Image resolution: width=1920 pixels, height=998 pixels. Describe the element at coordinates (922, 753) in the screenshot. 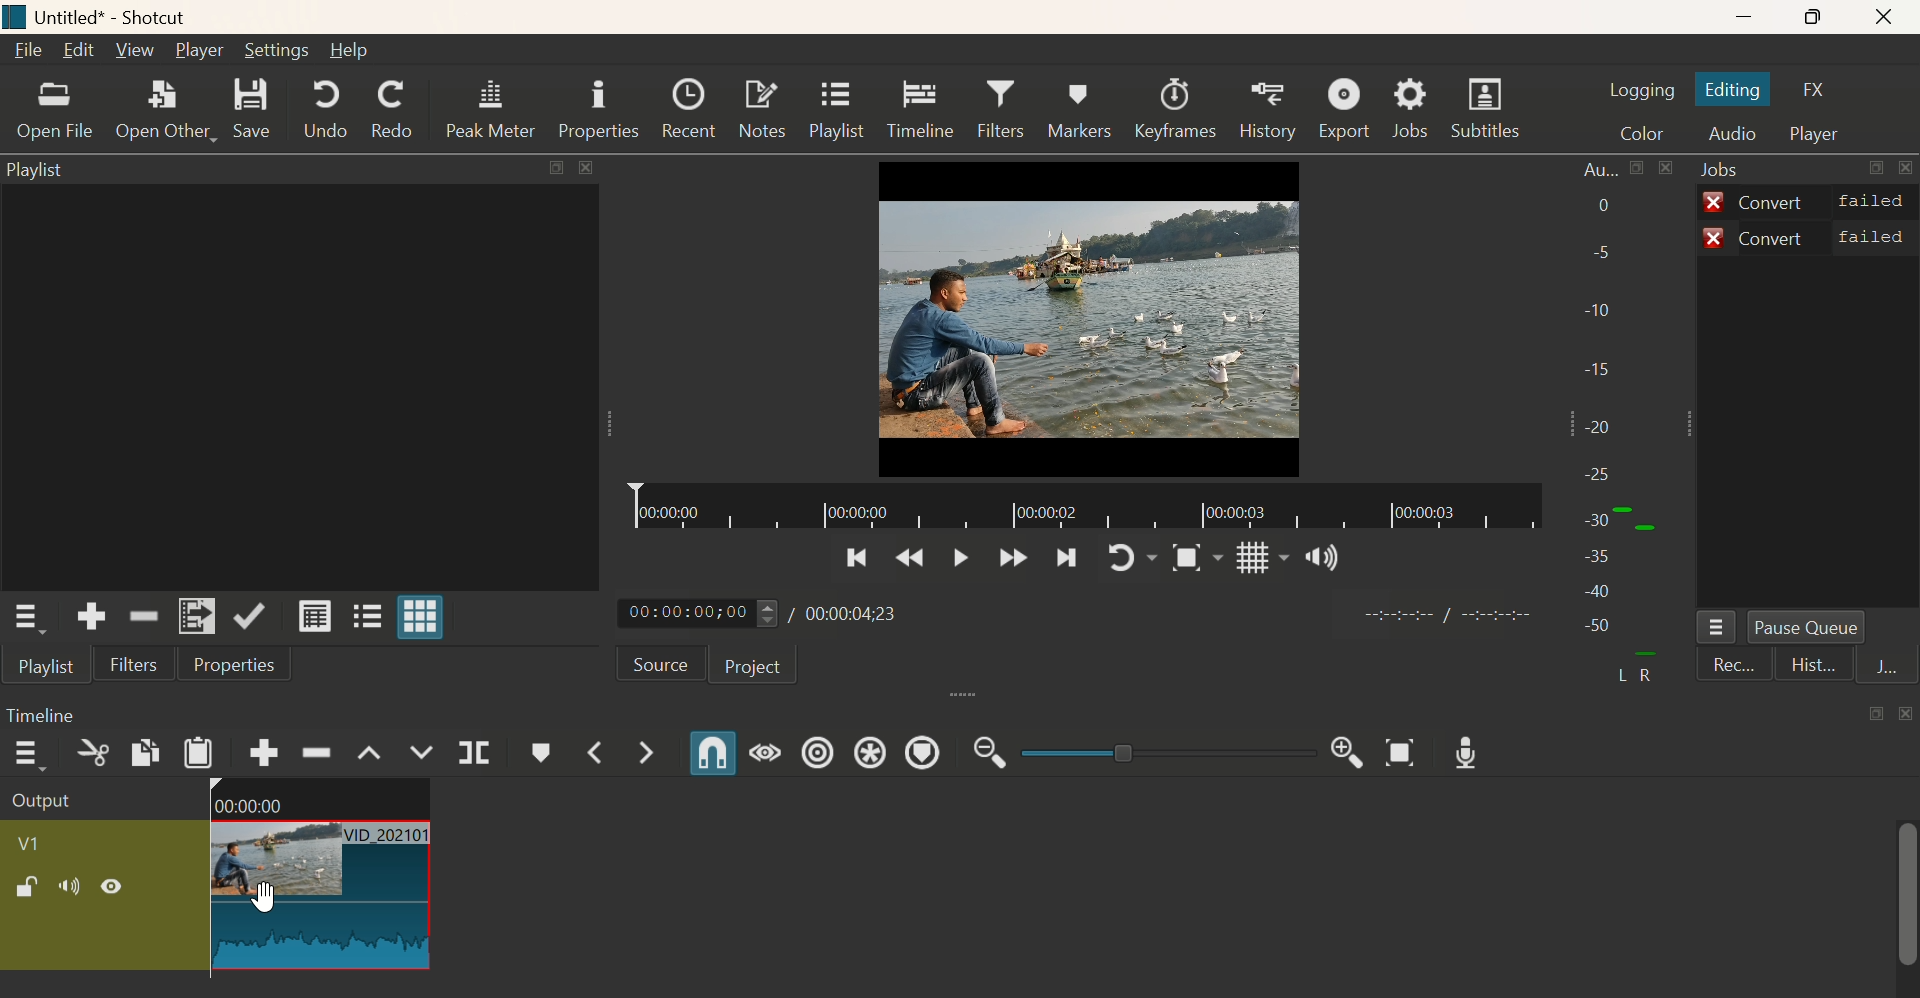

I see `` at that location.